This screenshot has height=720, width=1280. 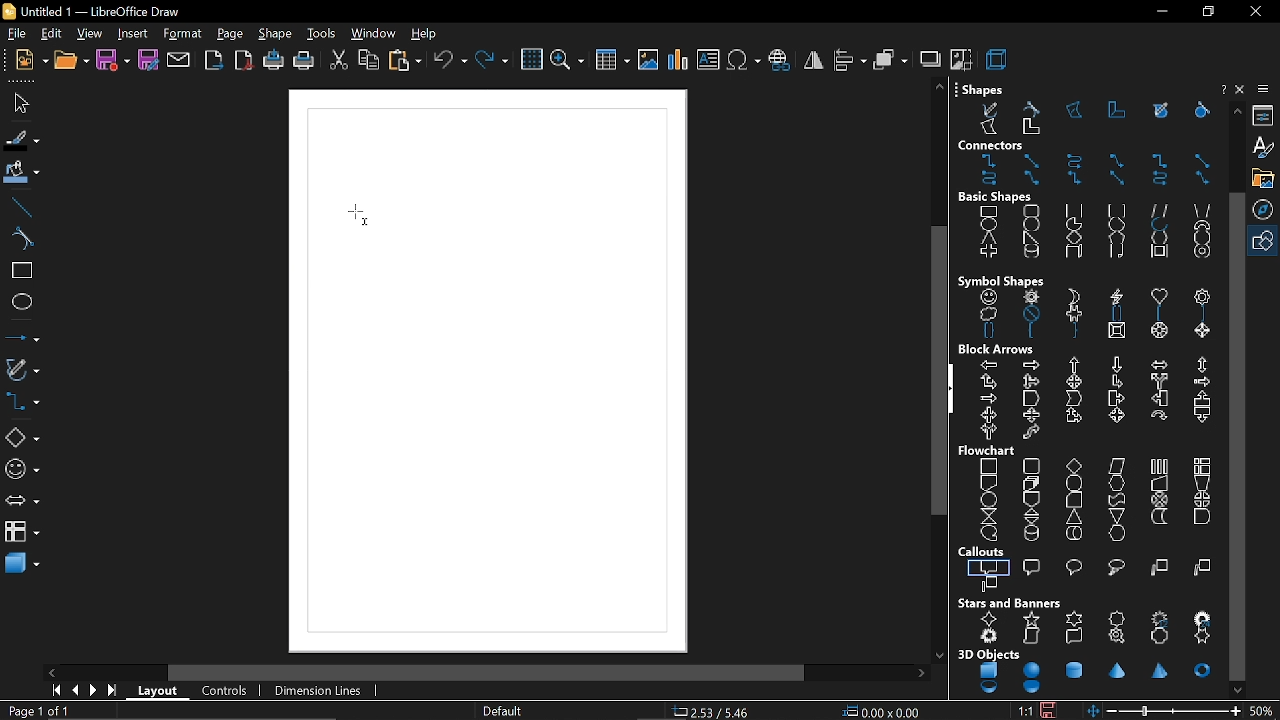 I want to click on up arrow, so click(x=1076, y=365).